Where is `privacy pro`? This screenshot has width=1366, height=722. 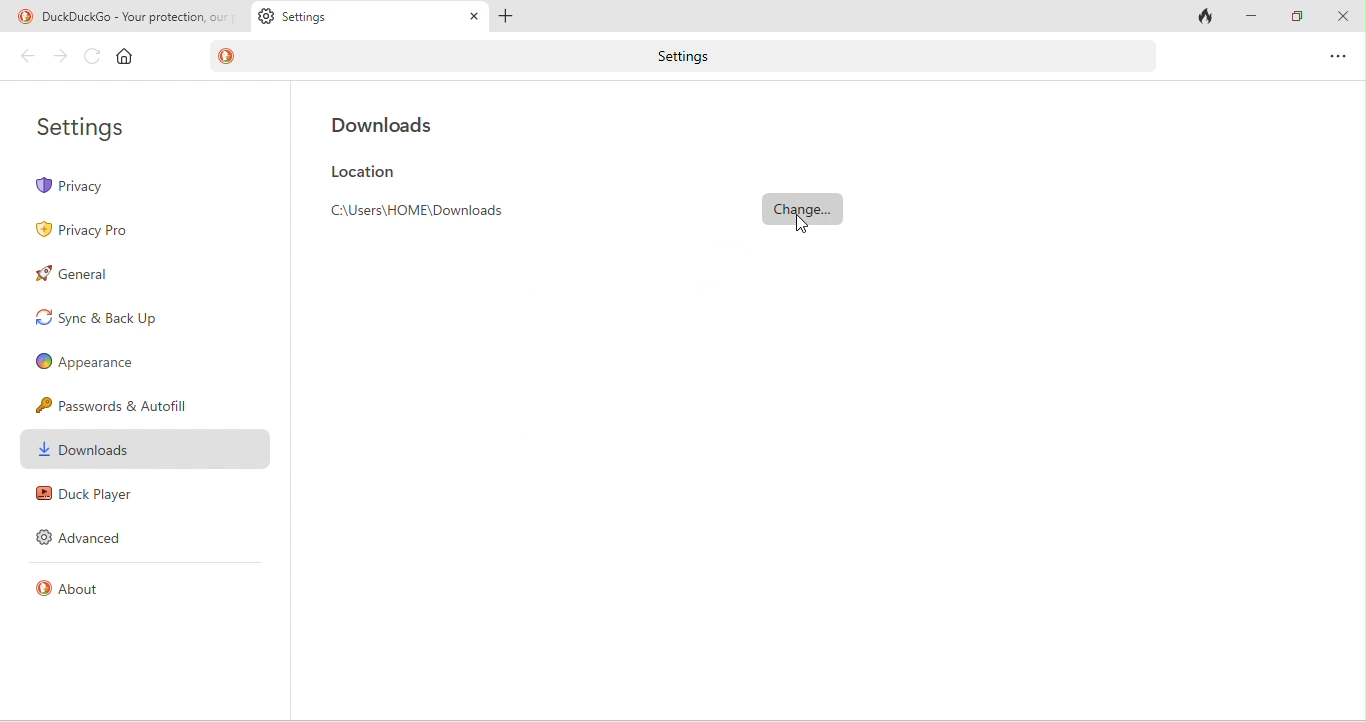
privacy pro is located at coordinates (94, 230).